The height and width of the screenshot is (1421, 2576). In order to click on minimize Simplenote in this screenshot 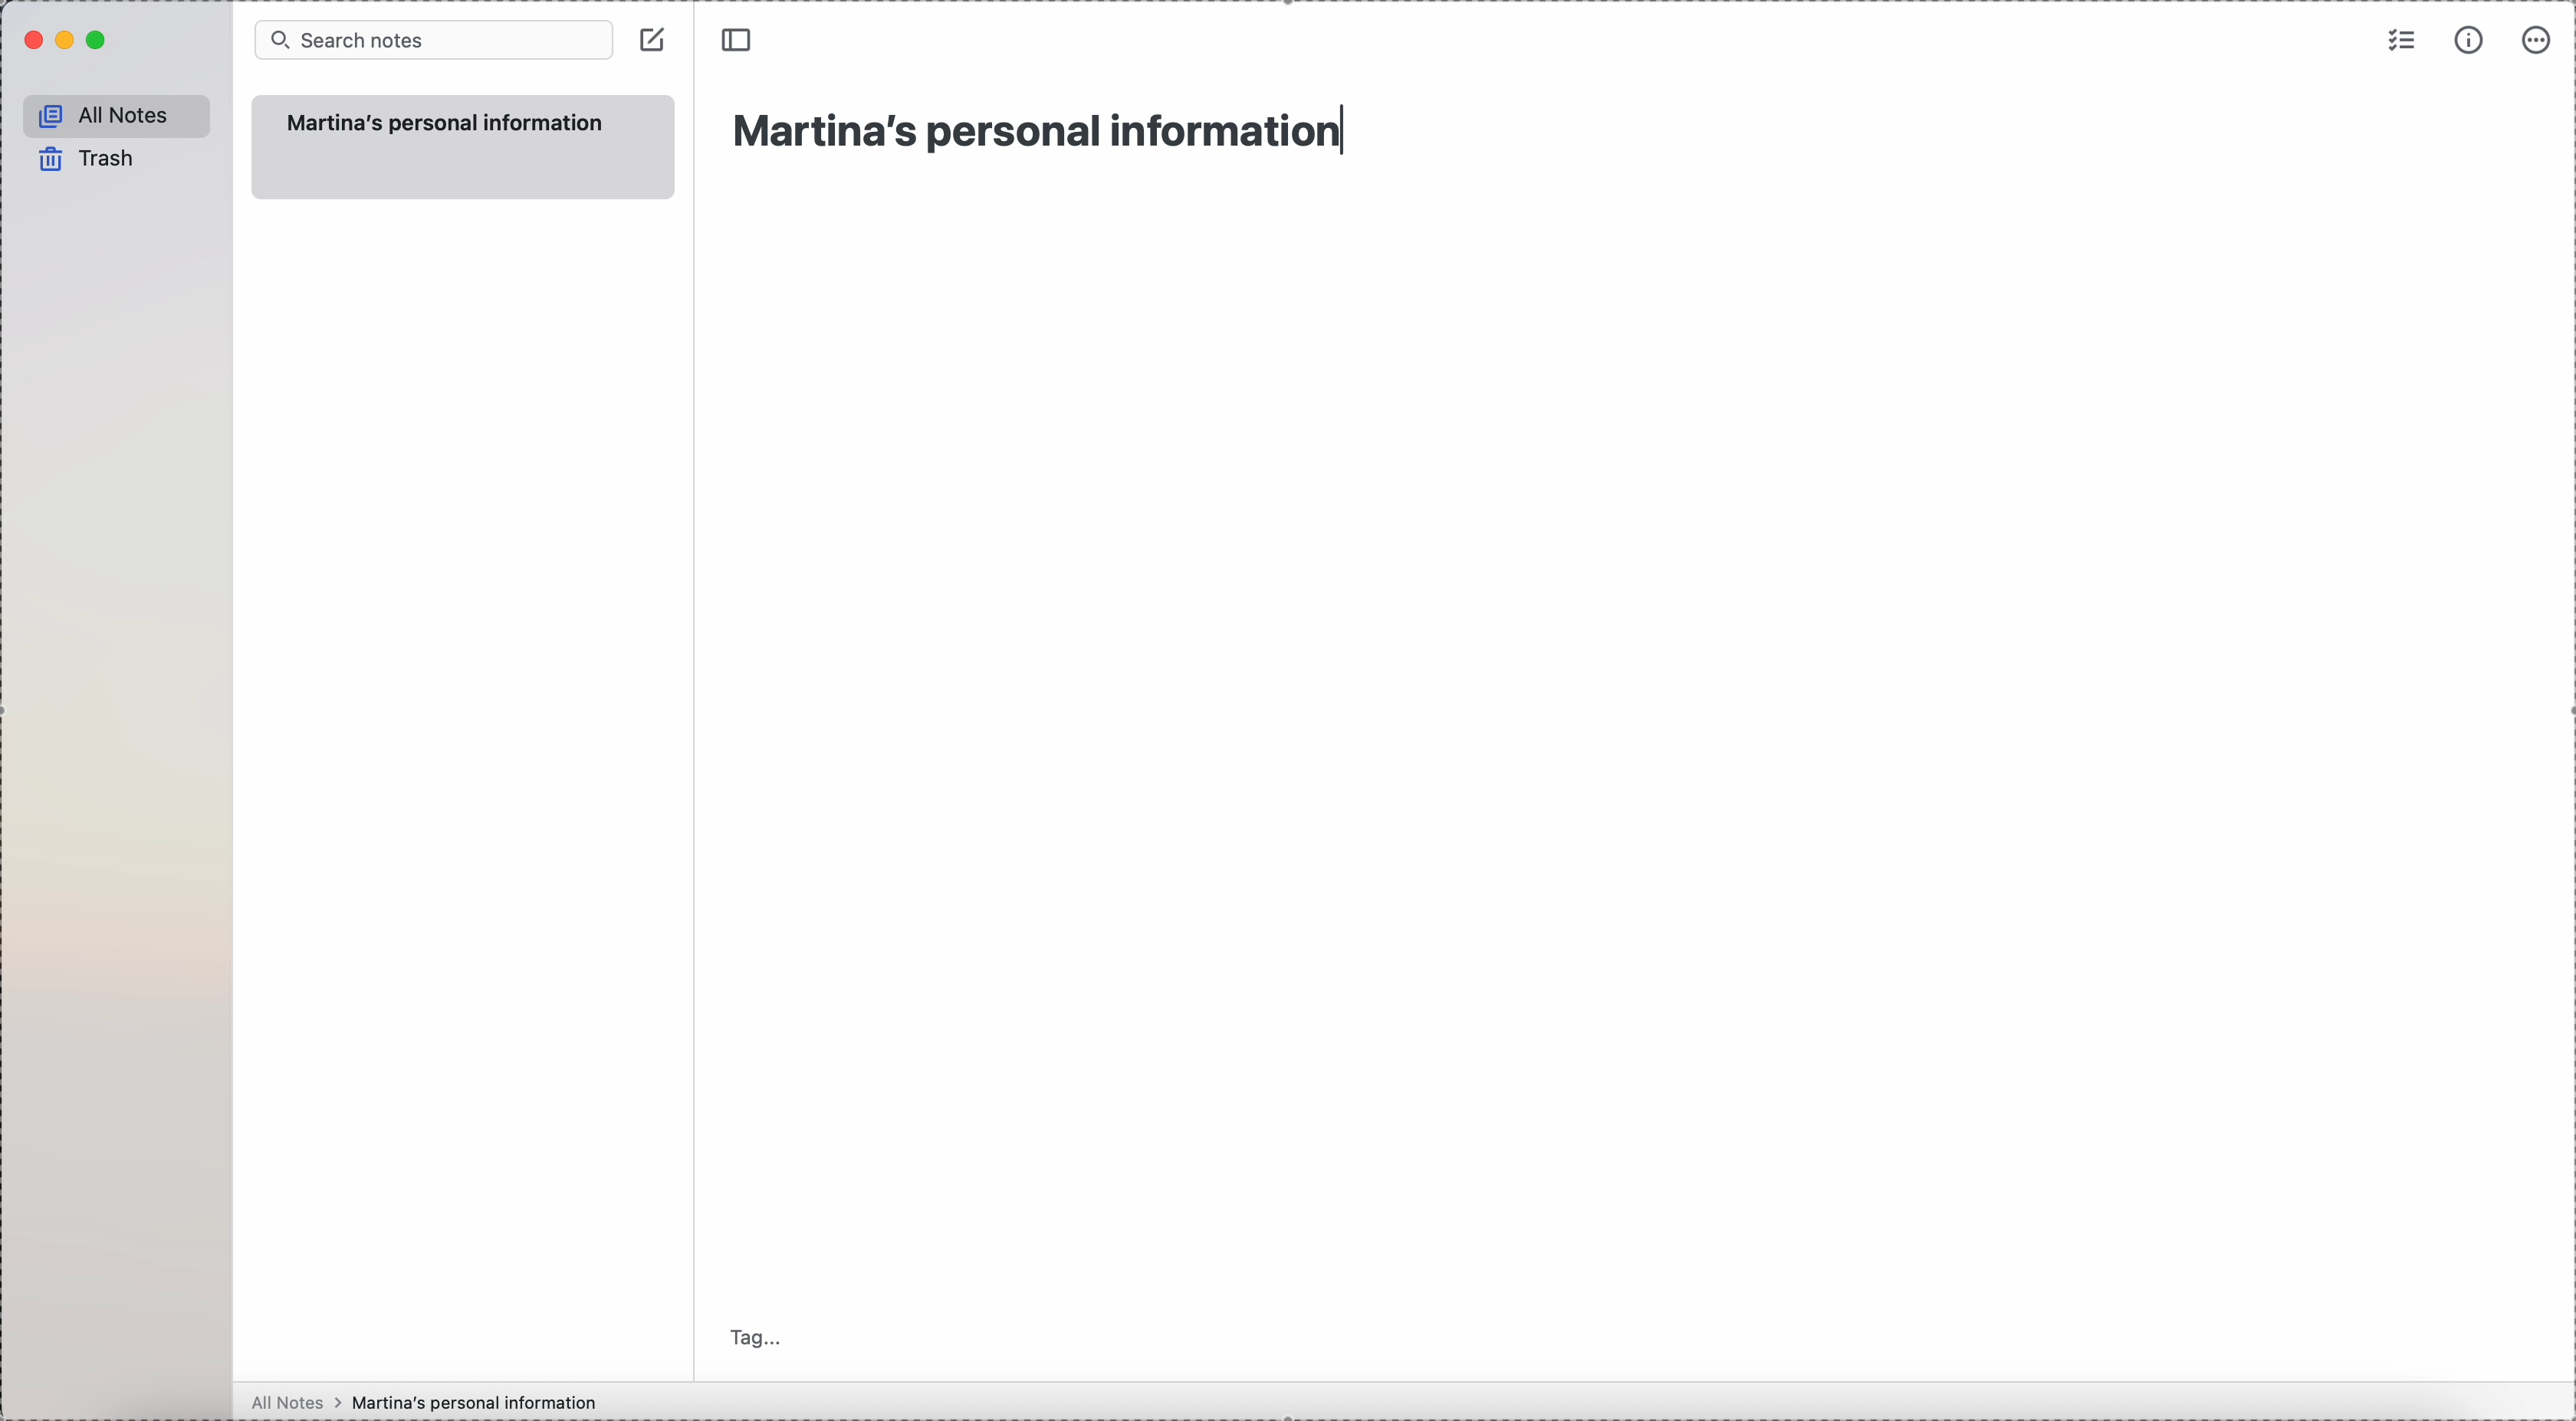, I will do `click(69, 40)`.